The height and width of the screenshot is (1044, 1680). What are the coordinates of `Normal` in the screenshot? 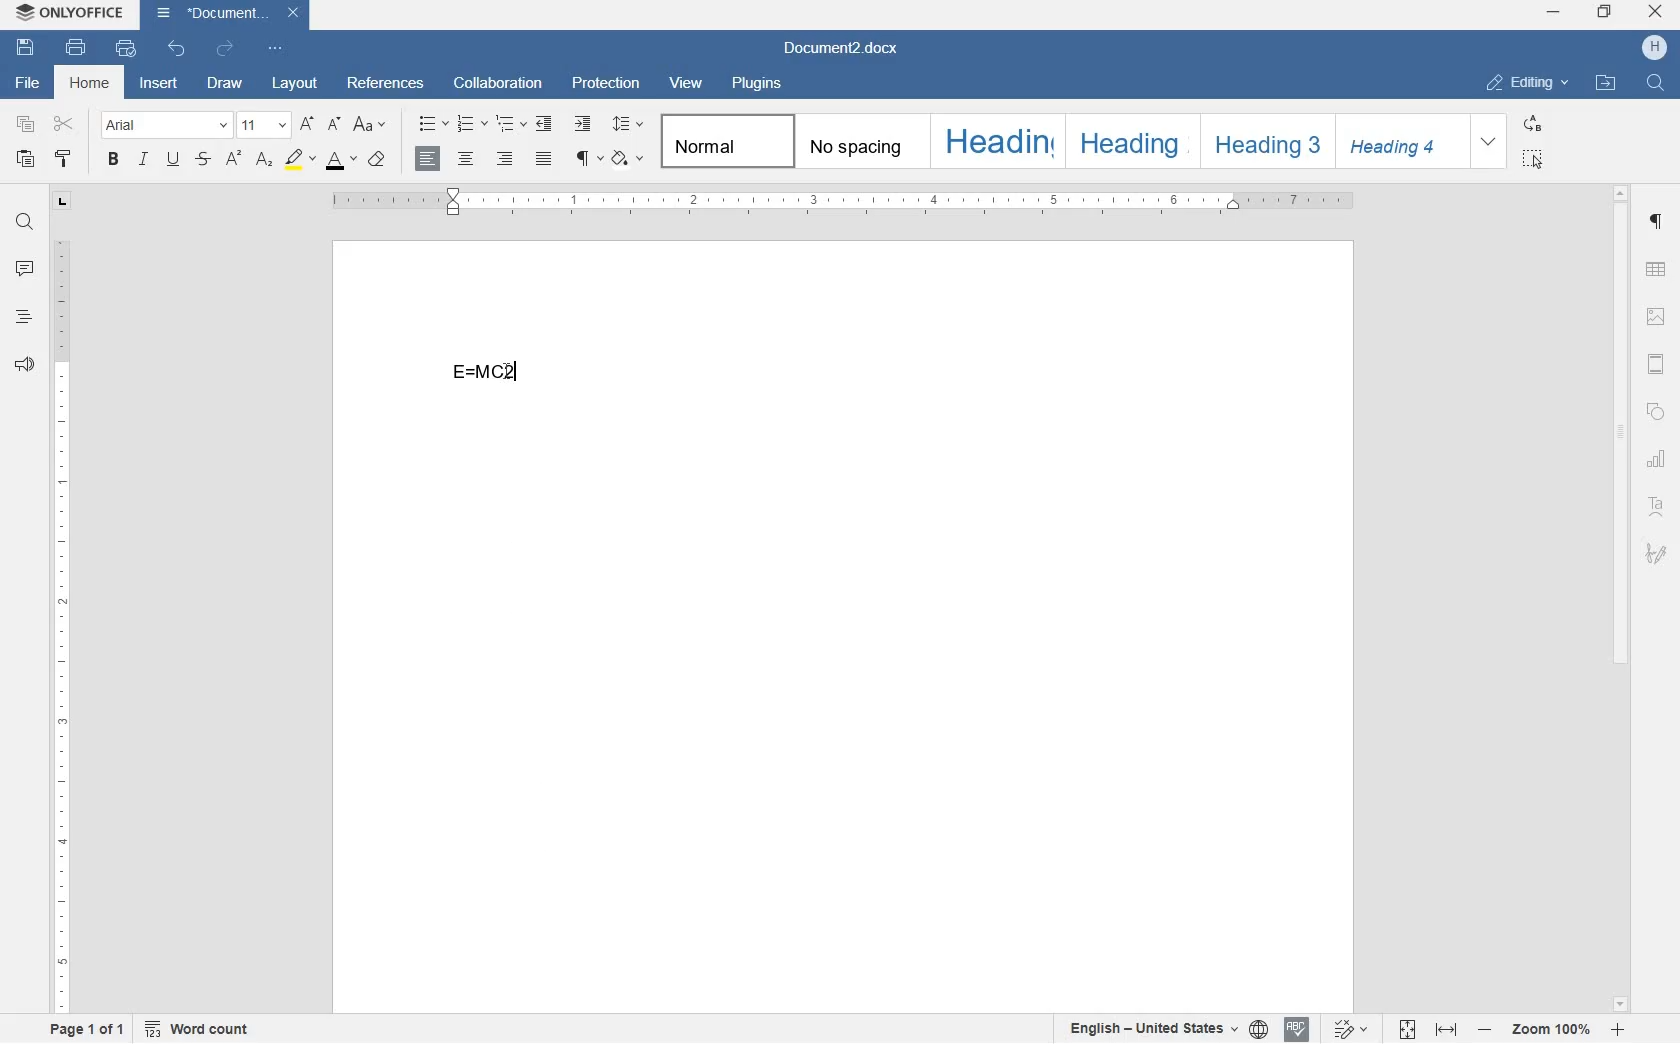 It's located at (724, 139).